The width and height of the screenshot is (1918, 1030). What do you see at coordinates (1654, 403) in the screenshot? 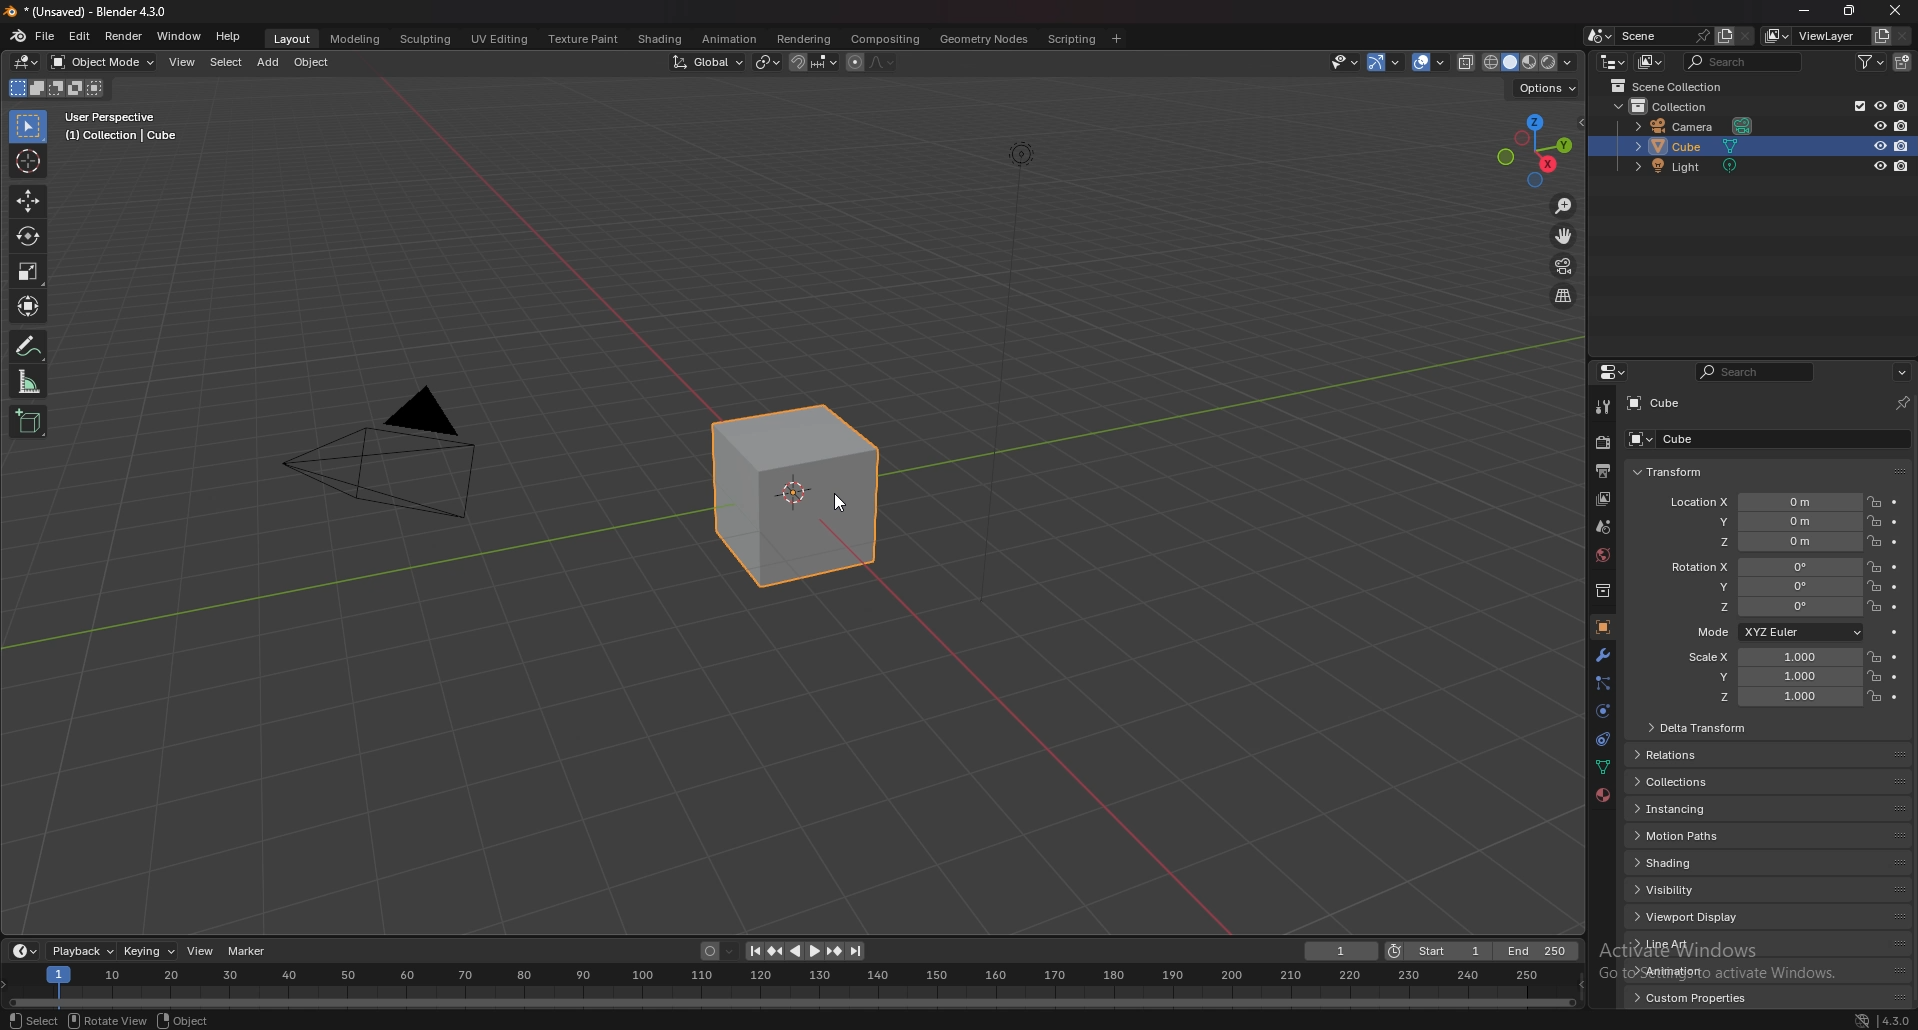
I see `cube` at bounding box center [1654, 403].